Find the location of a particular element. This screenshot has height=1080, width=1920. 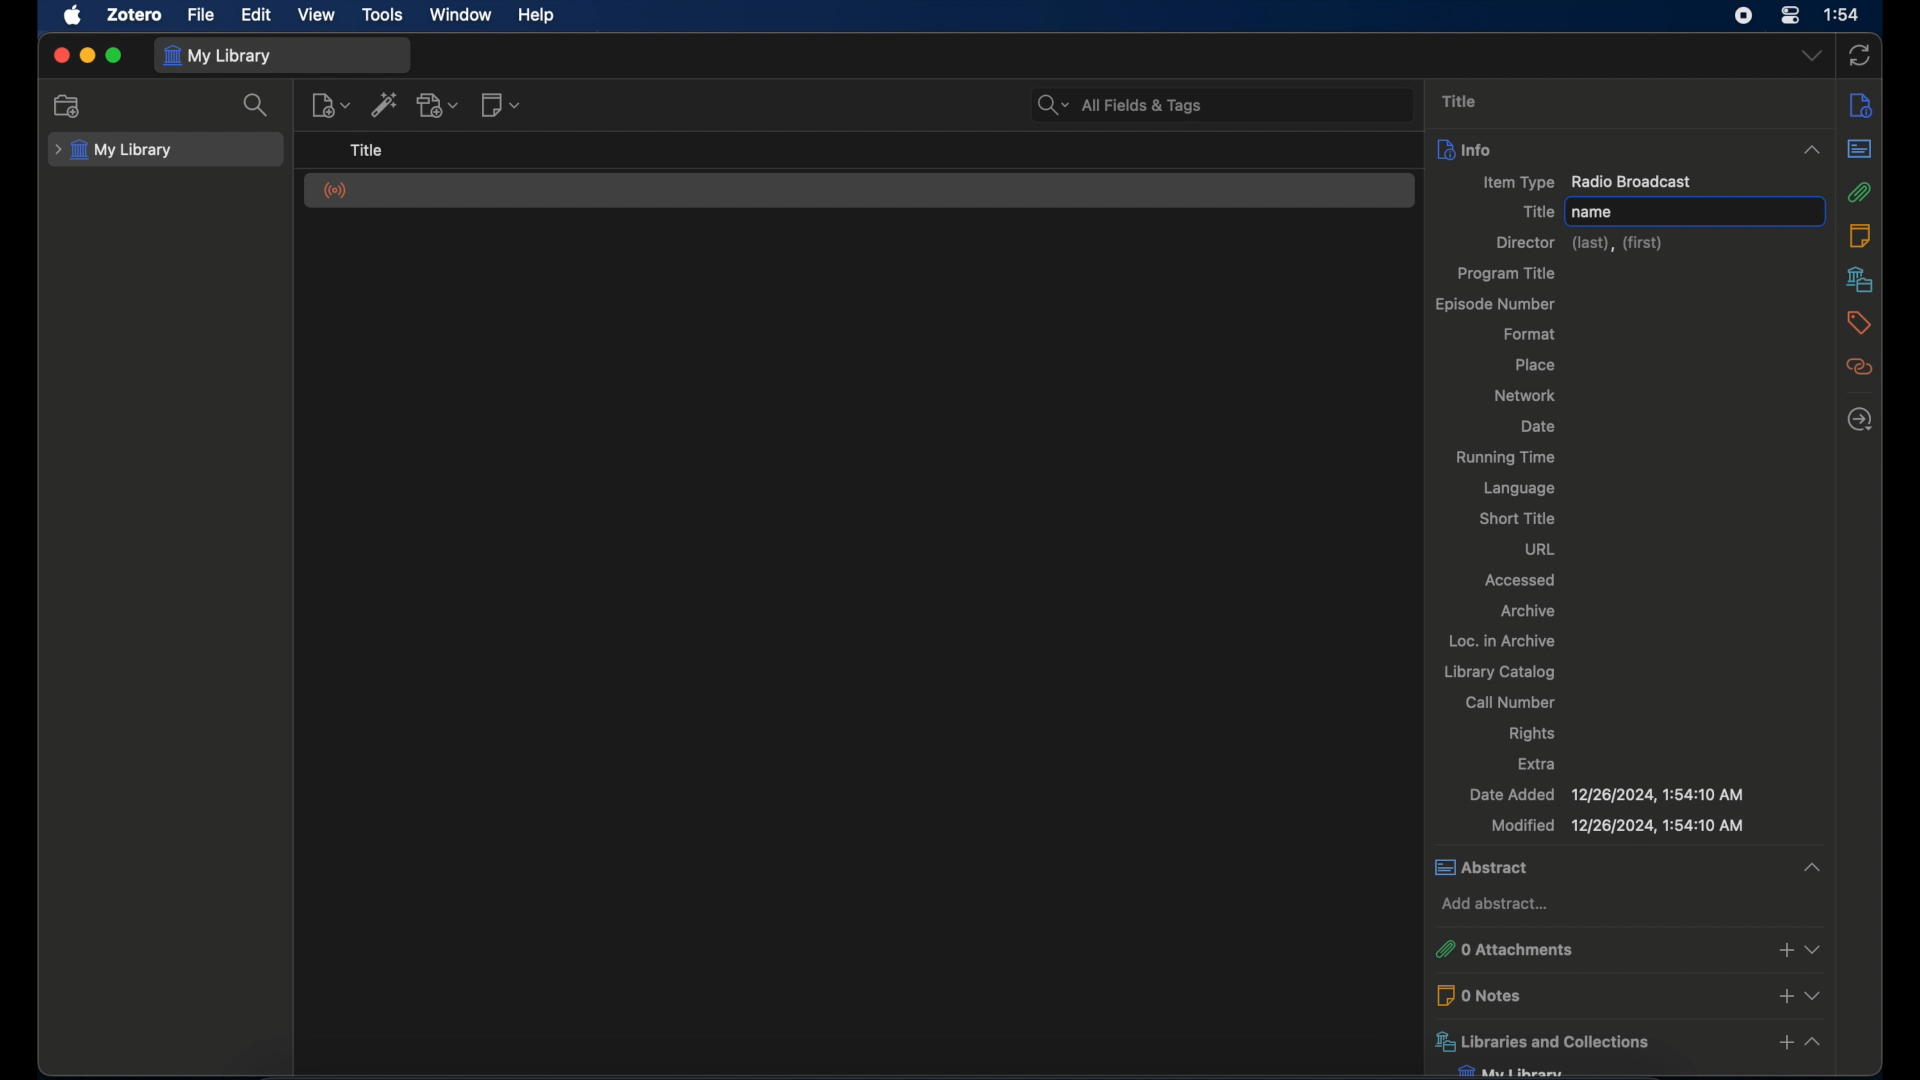

short title is located at coordinates (1517, 519).